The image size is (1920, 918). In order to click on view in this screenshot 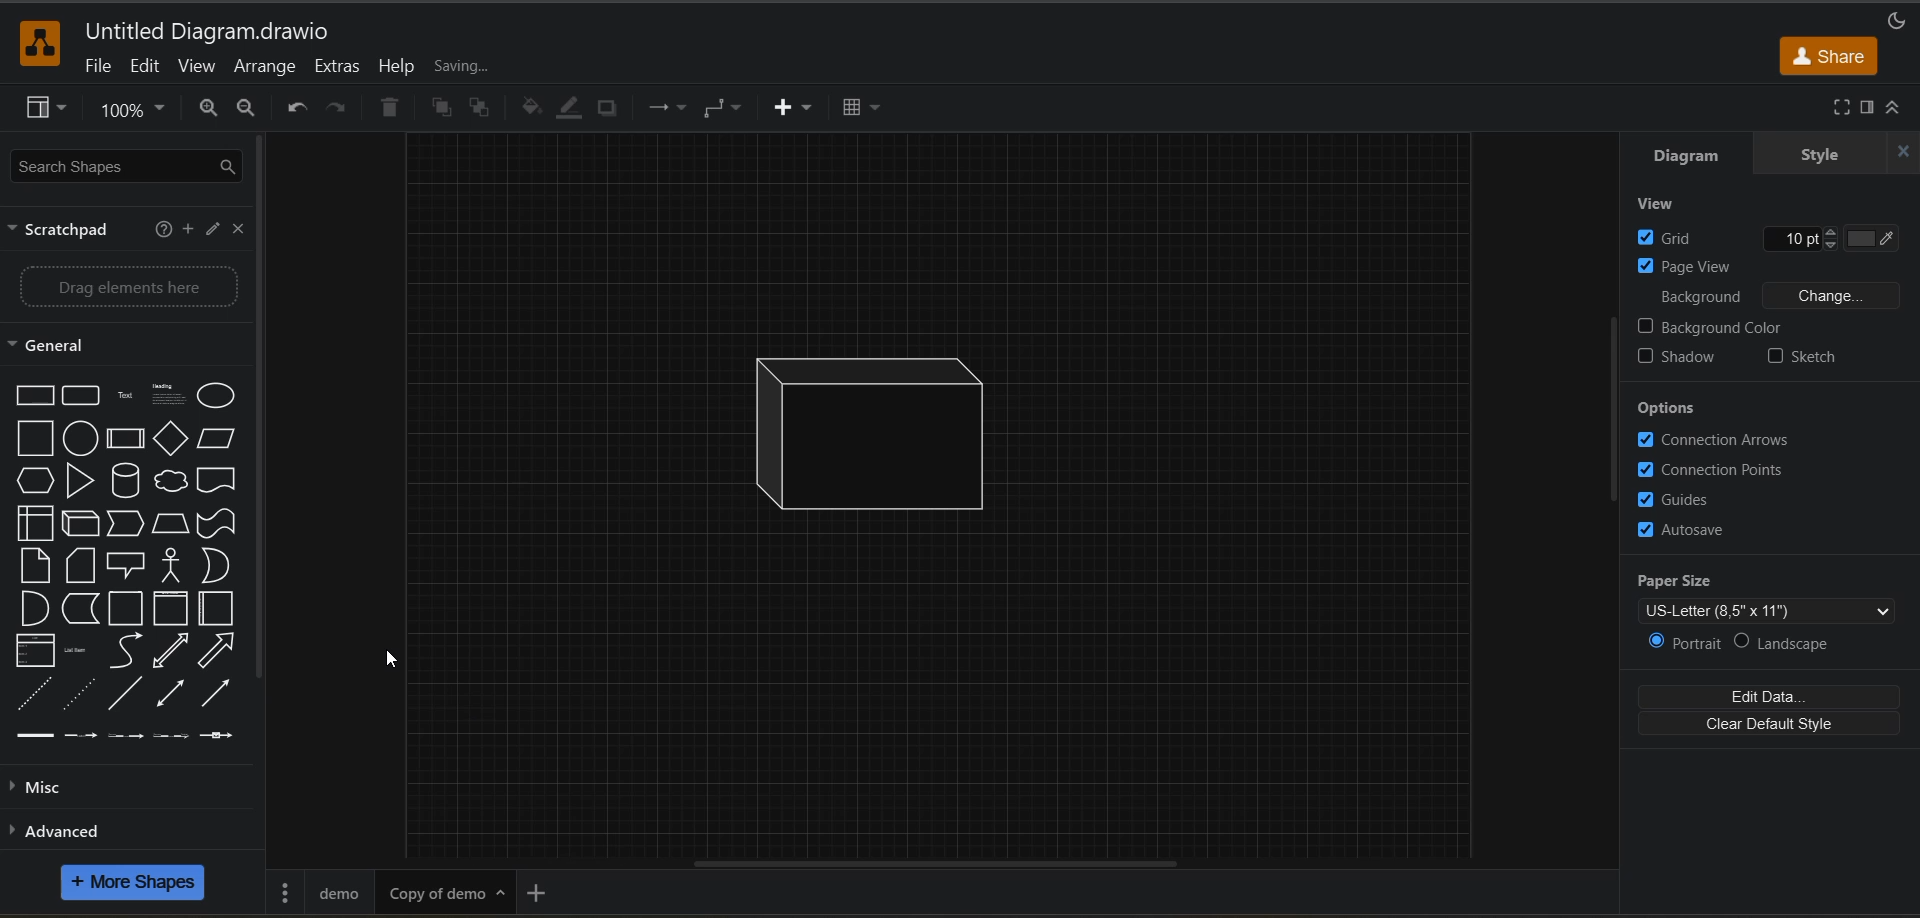, I will do `click(195, 66)`.